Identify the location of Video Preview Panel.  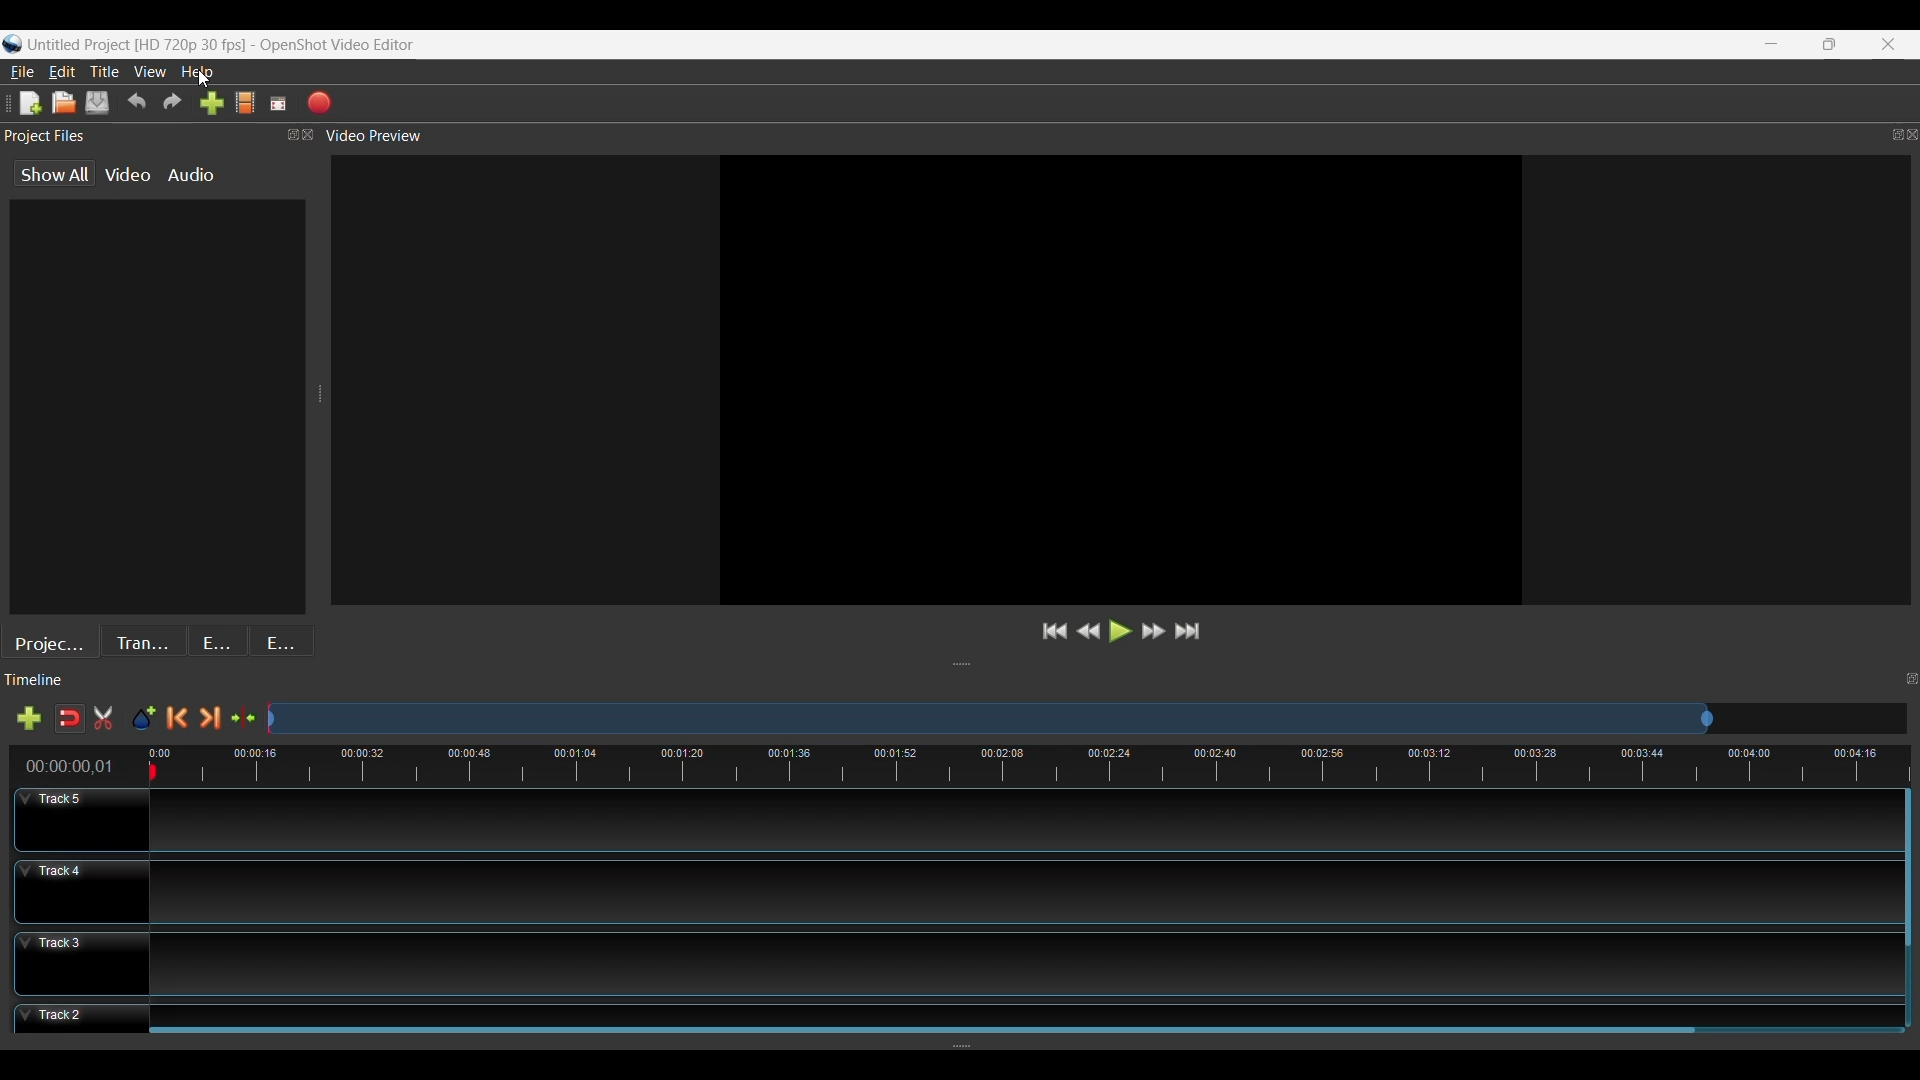
(1121, 136).